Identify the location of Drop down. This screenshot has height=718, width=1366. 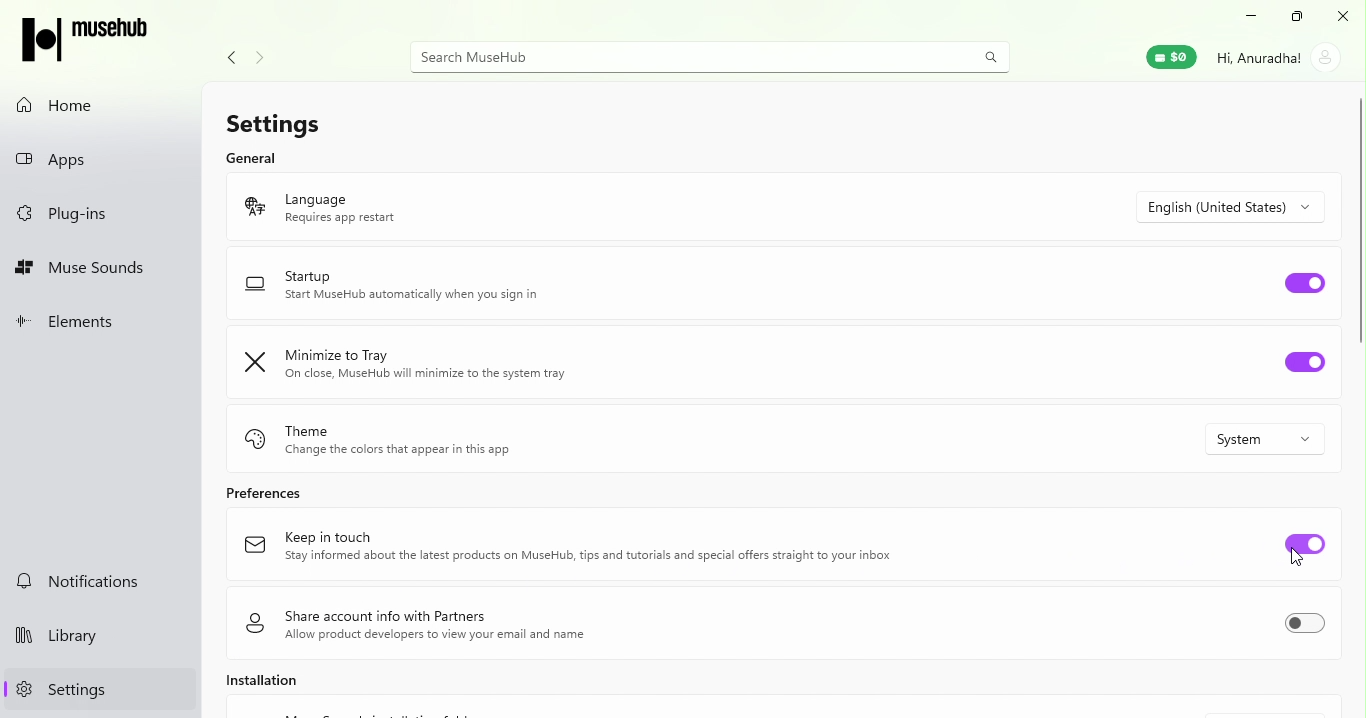
(1269, 441).